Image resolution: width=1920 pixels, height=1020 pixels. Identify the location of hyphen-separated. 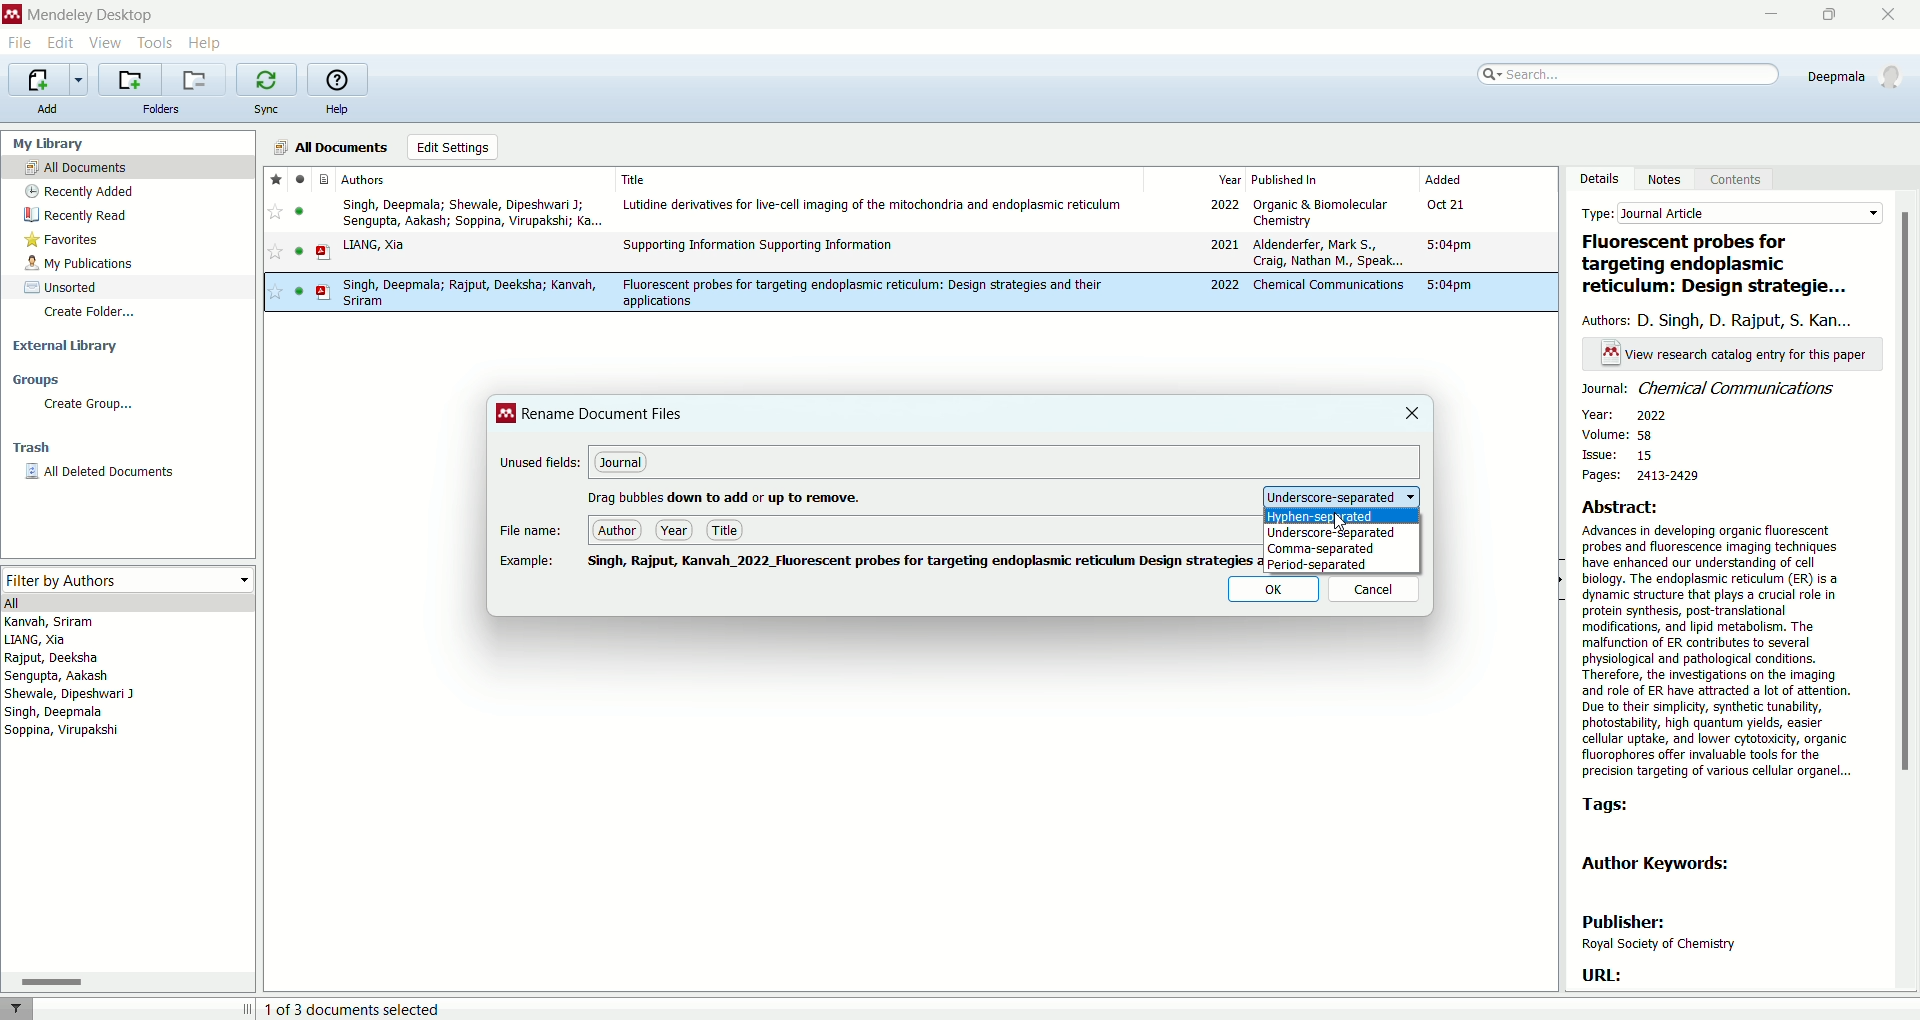
(1340, 516).